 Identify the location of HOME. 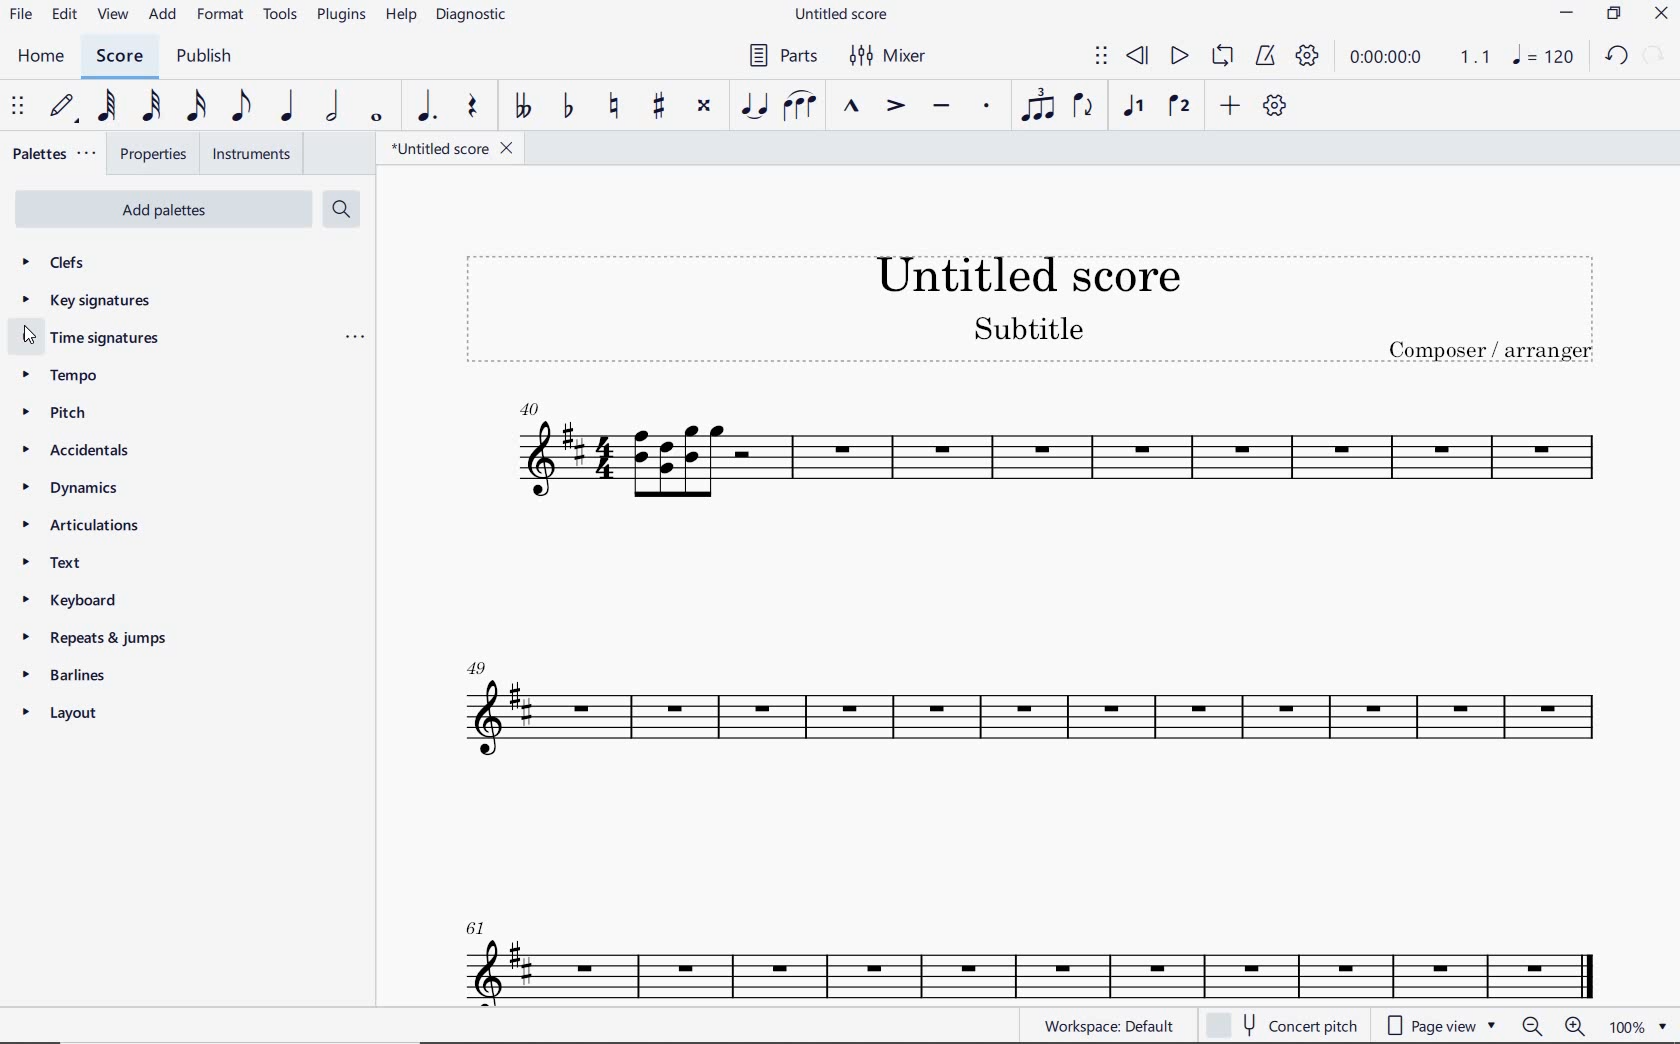
(42, 57).